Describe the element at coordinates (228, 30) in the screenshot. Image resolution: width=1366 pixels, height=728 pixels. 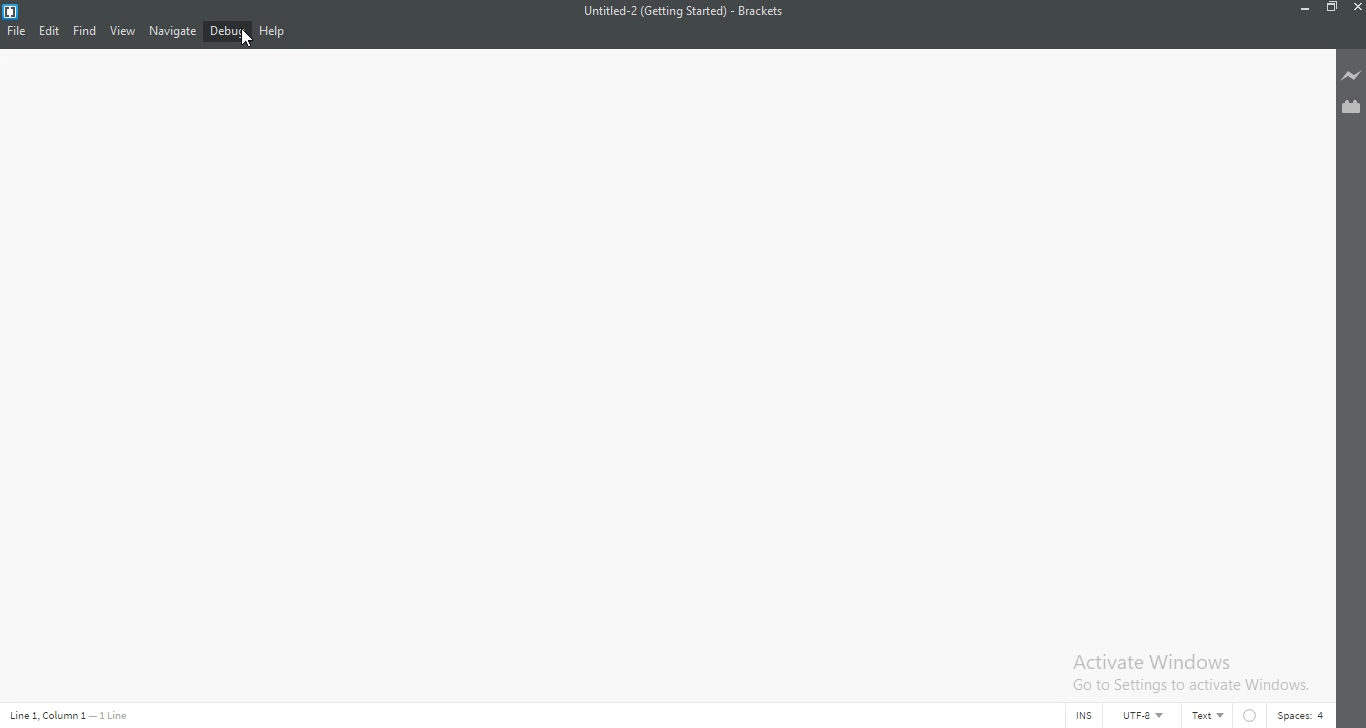
I see `debug` at that location.